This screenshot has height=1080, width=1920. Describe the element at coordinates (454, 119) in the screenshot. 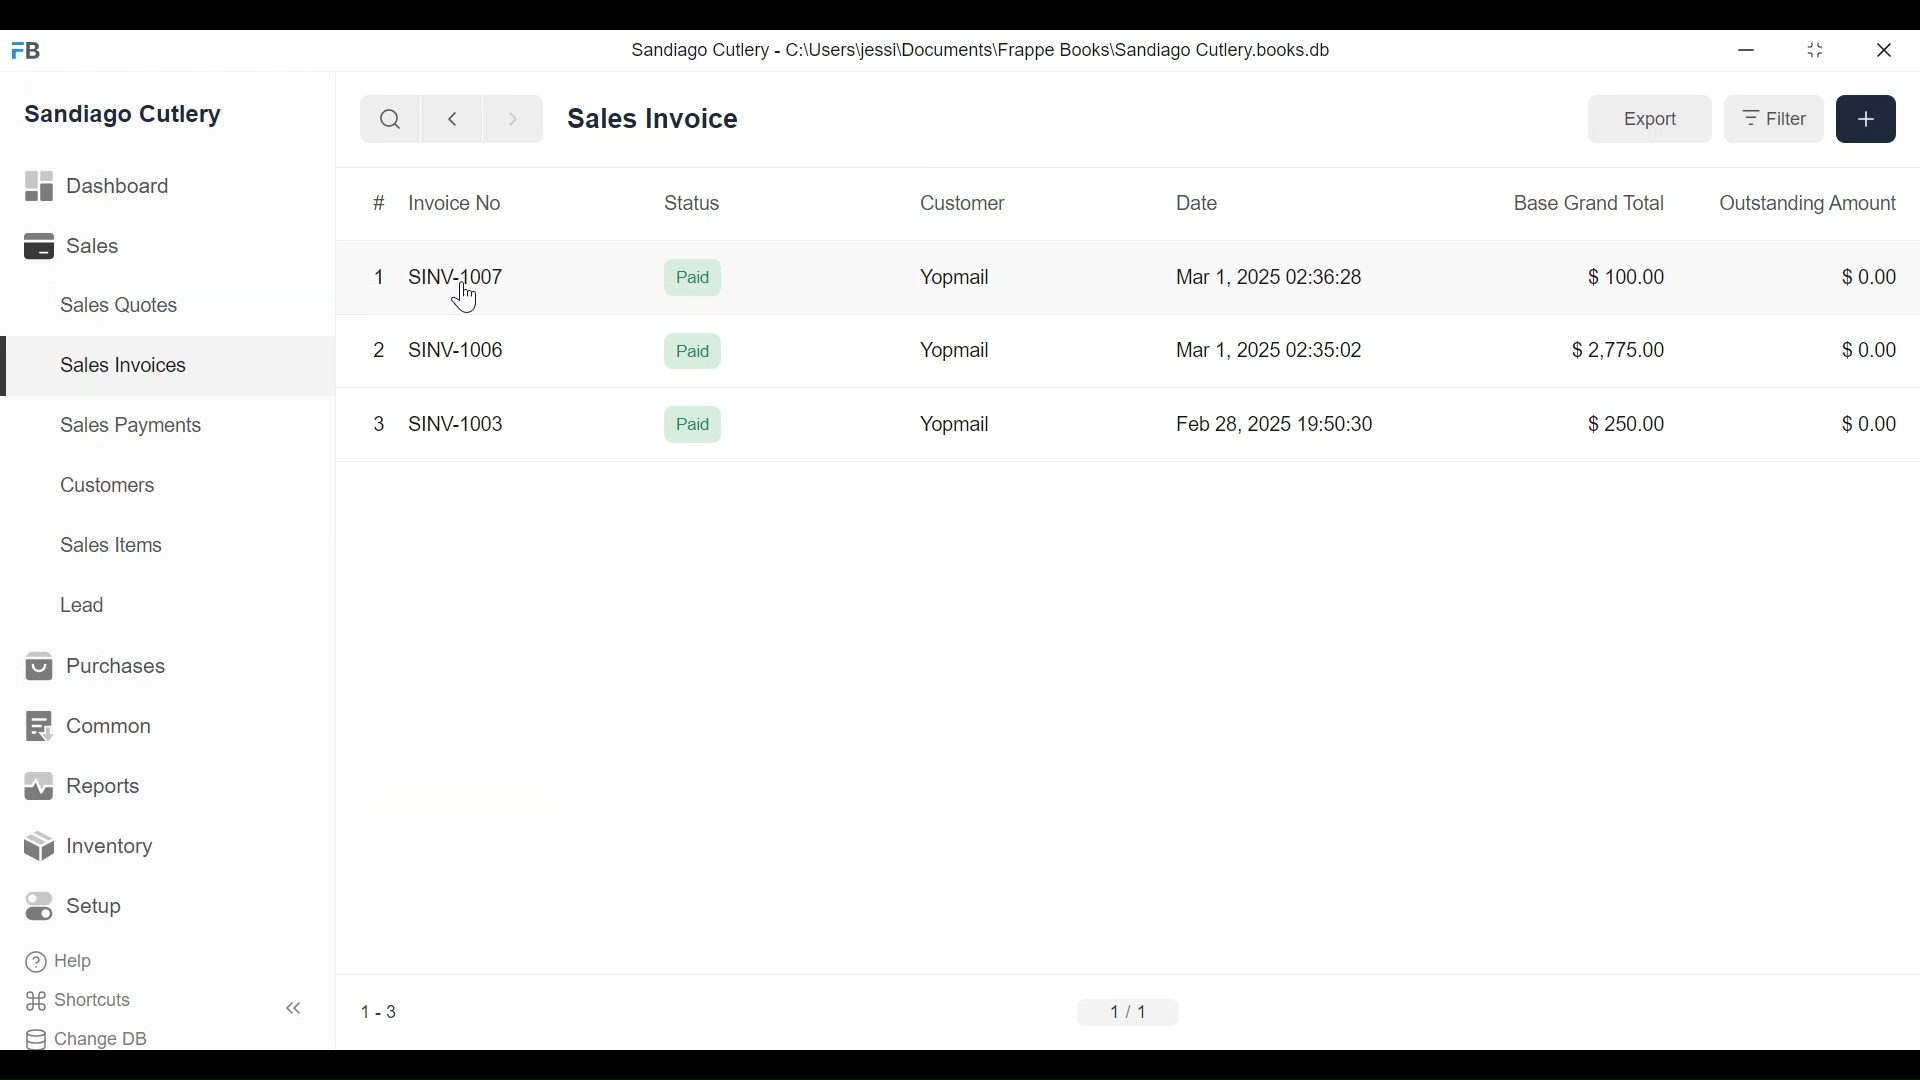

I see `Previous` at that location.